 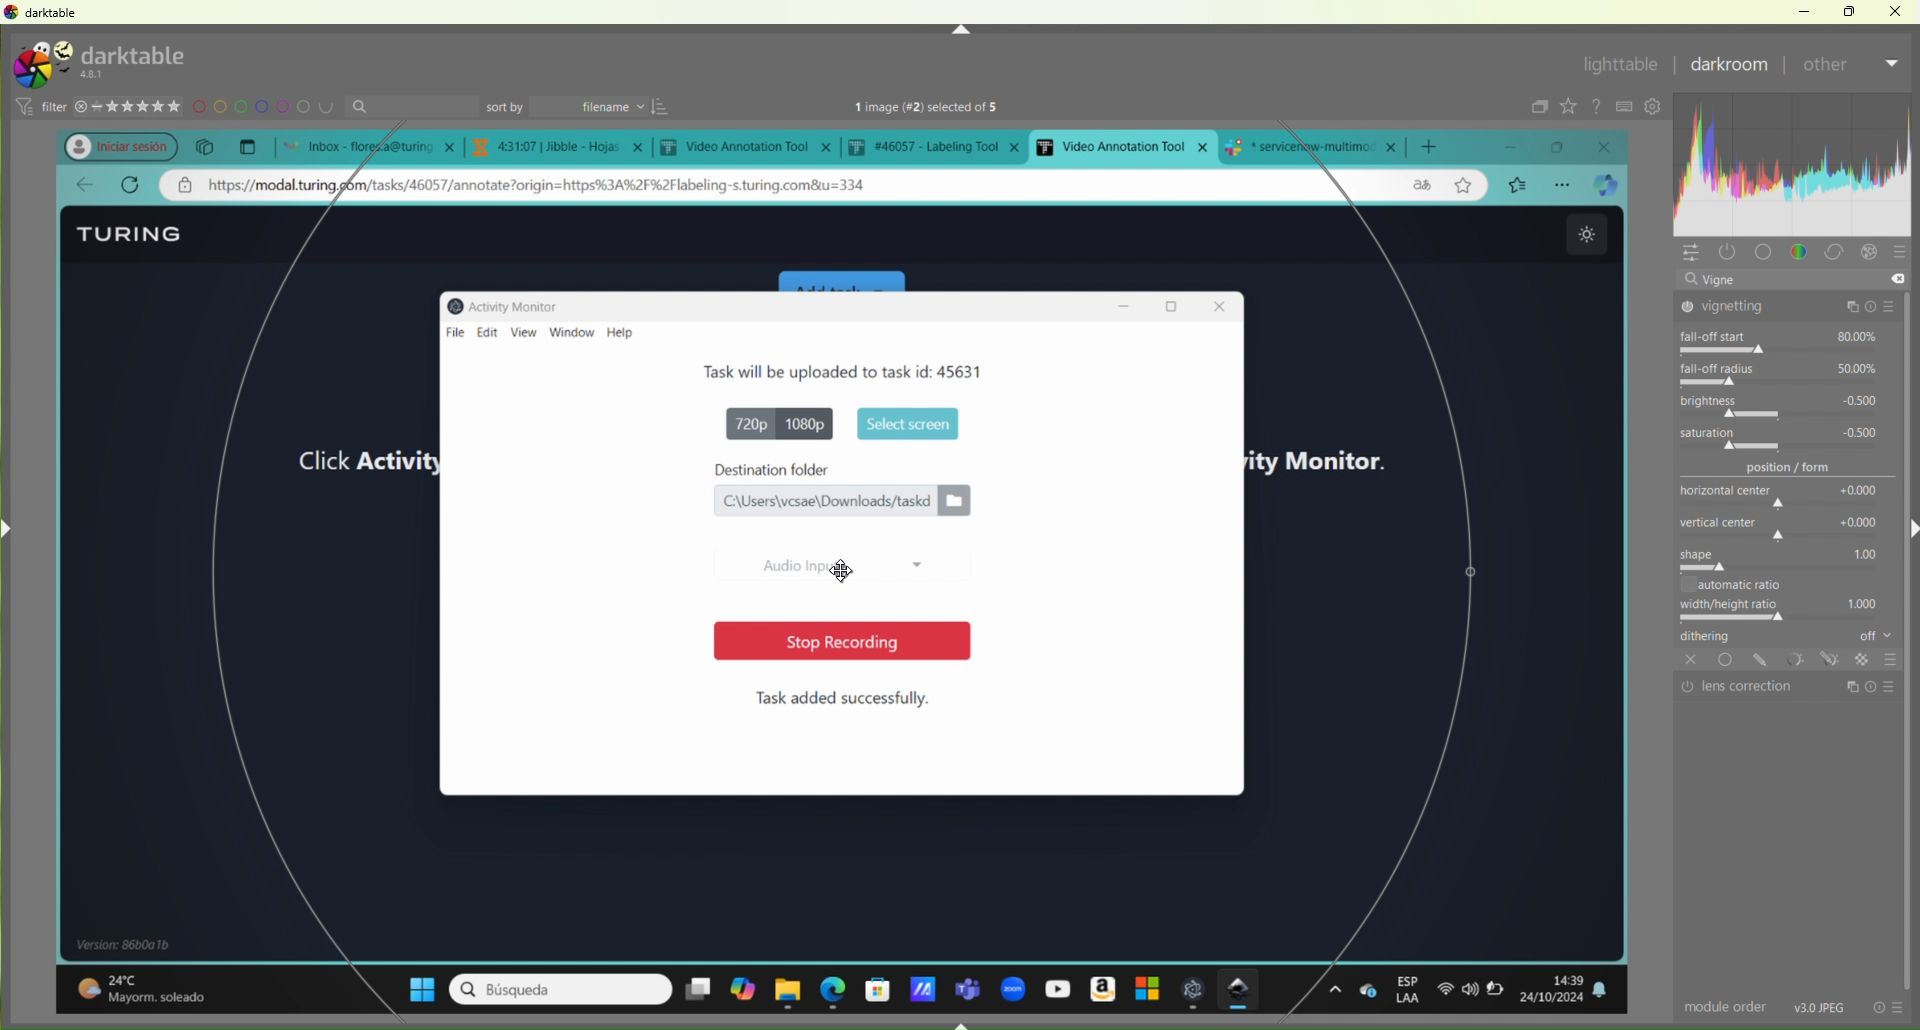 What do you see at coordinates (877, 987) in the screenshot?
I see `microsoft store` at bounding box center [877, 987].